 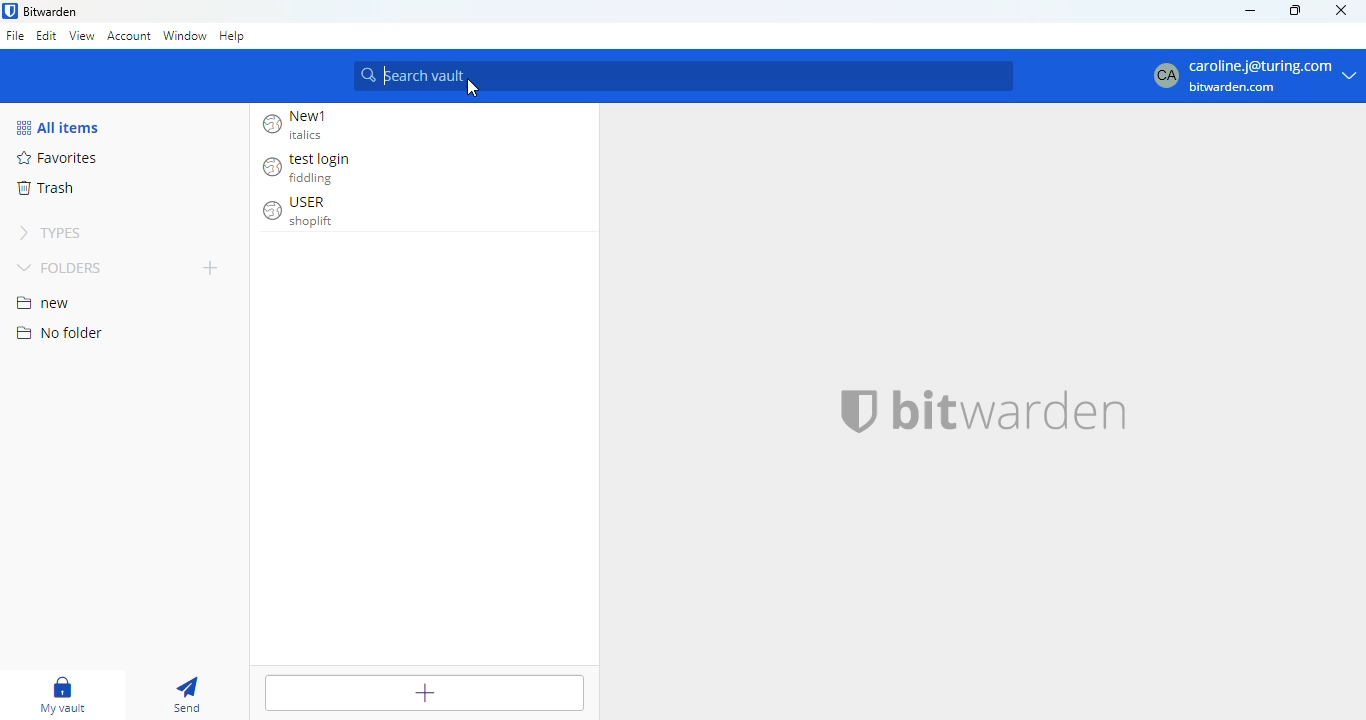 What do you see at coordinates (129, 38) in the screenshot?
I see `account` at bounding box center [129, 38].